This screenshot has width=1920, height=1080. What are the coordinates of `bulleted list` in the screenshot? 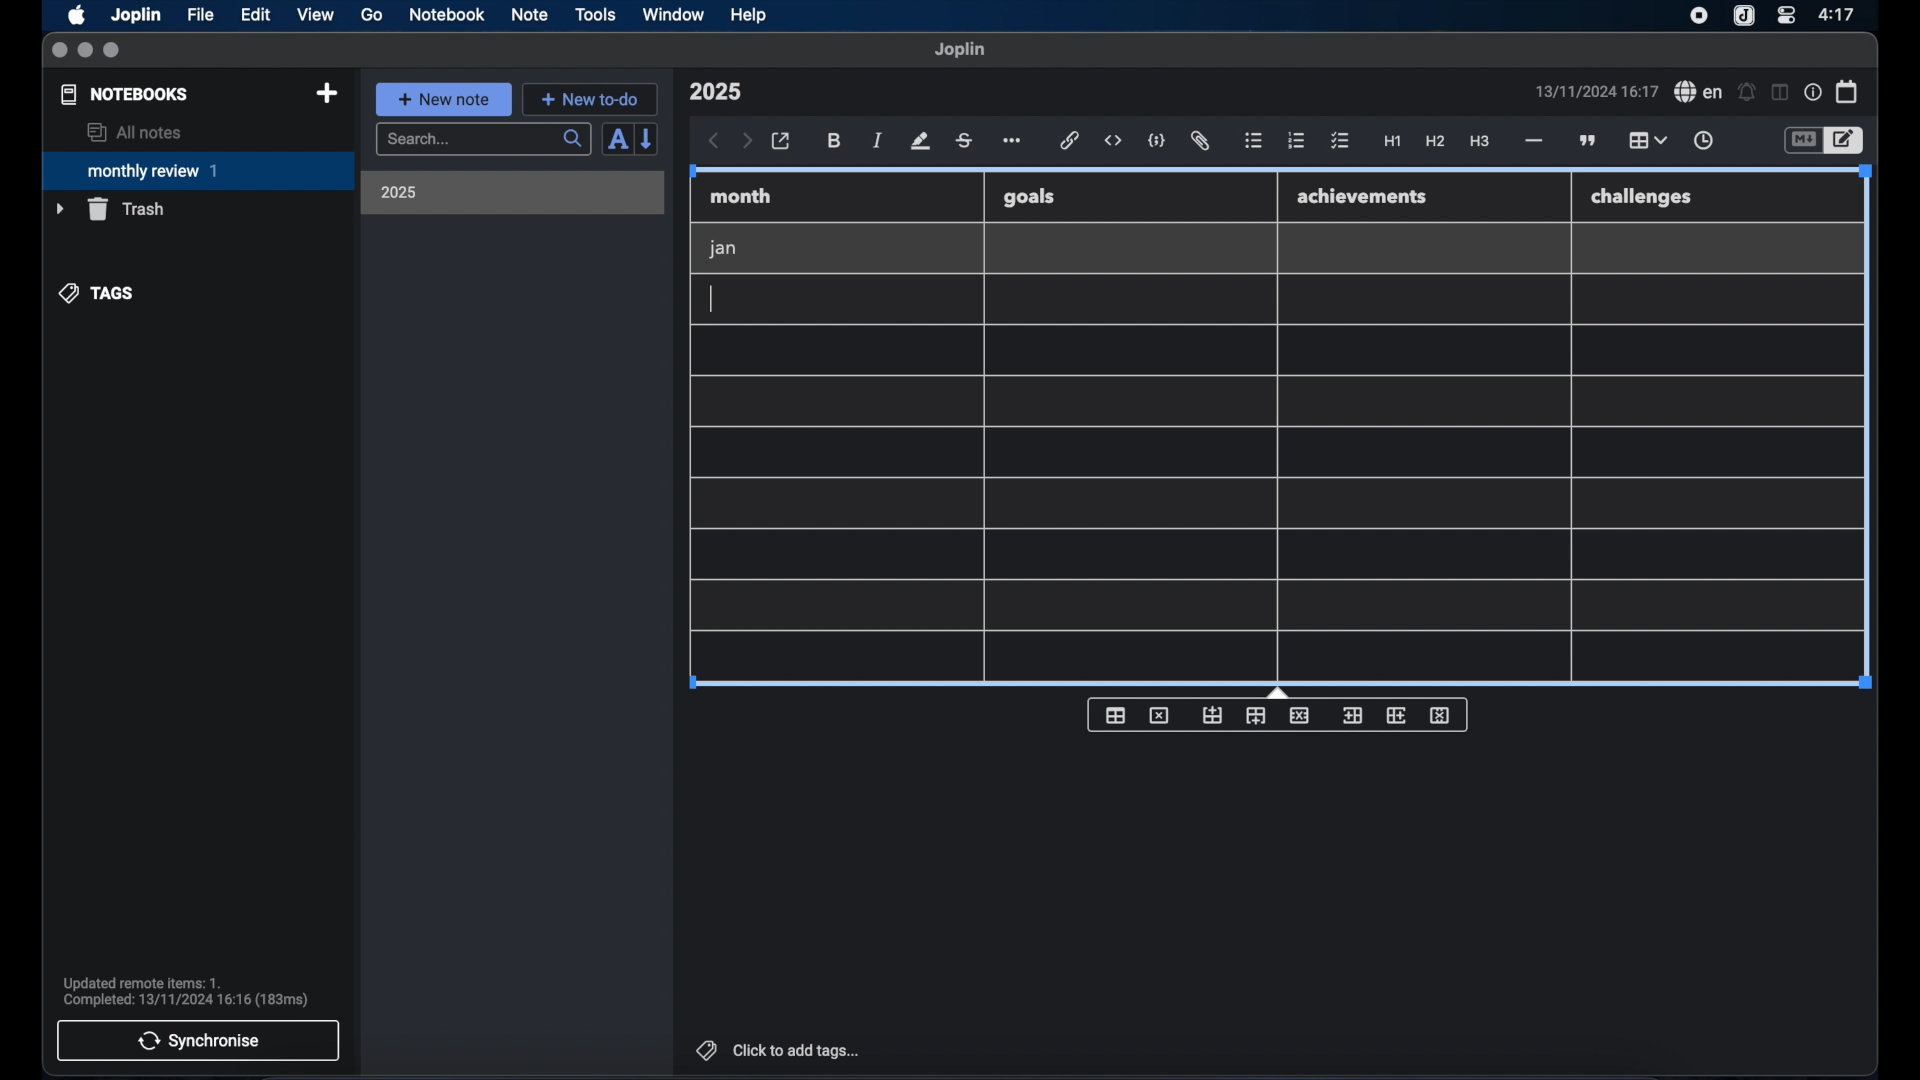 It's located at (1253, 141).